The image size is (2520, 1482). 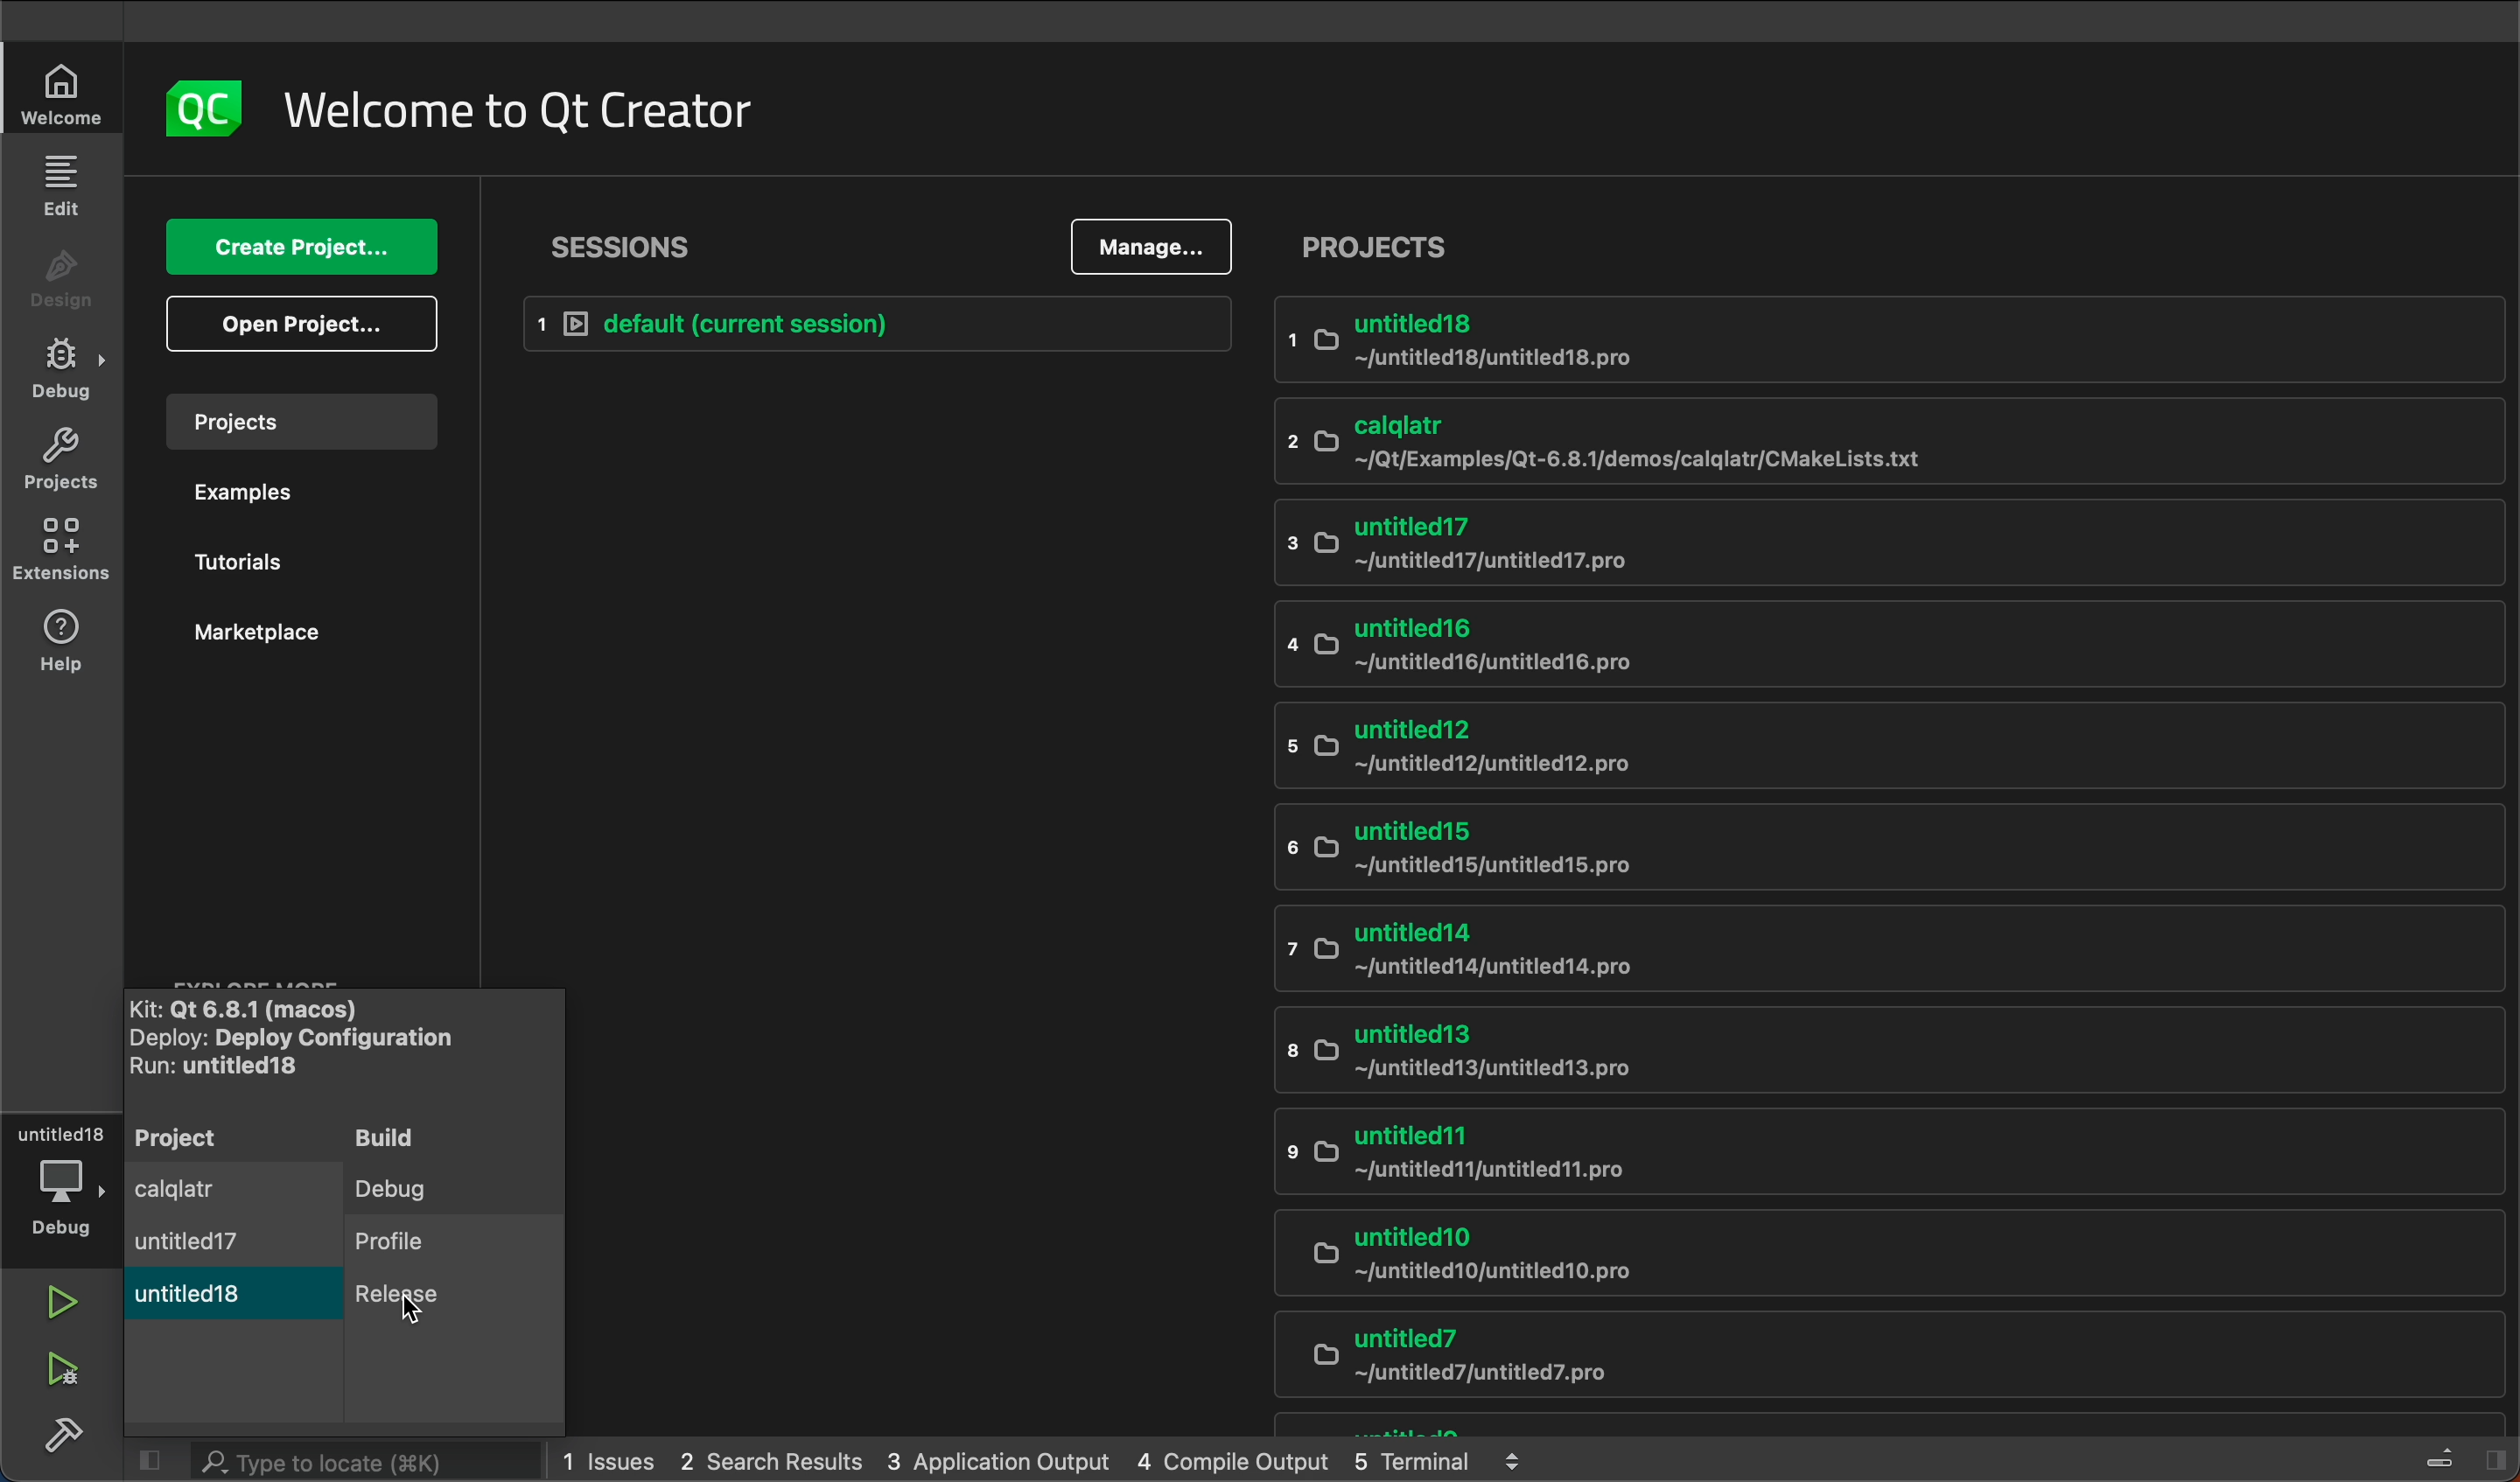 I want to click on open, so click(x=295, y=326).